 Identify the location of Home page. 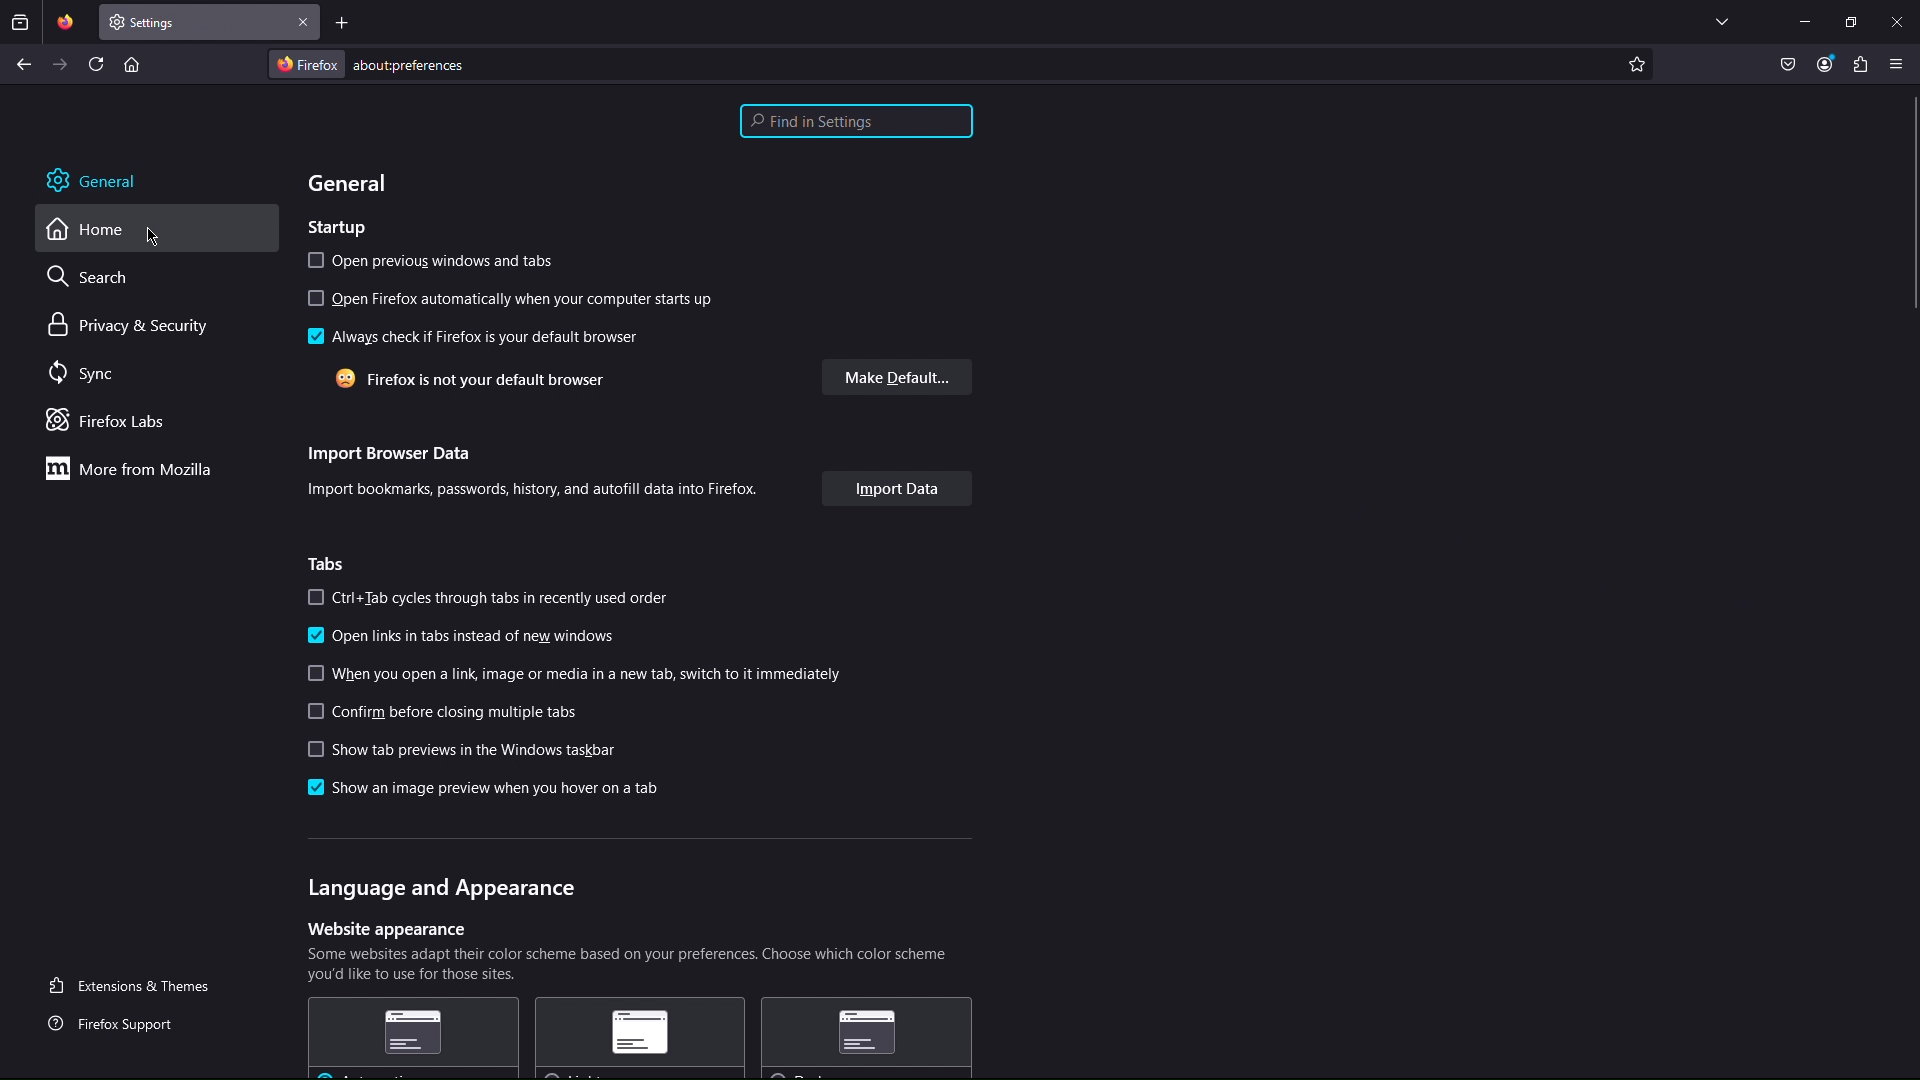
(131, 63).